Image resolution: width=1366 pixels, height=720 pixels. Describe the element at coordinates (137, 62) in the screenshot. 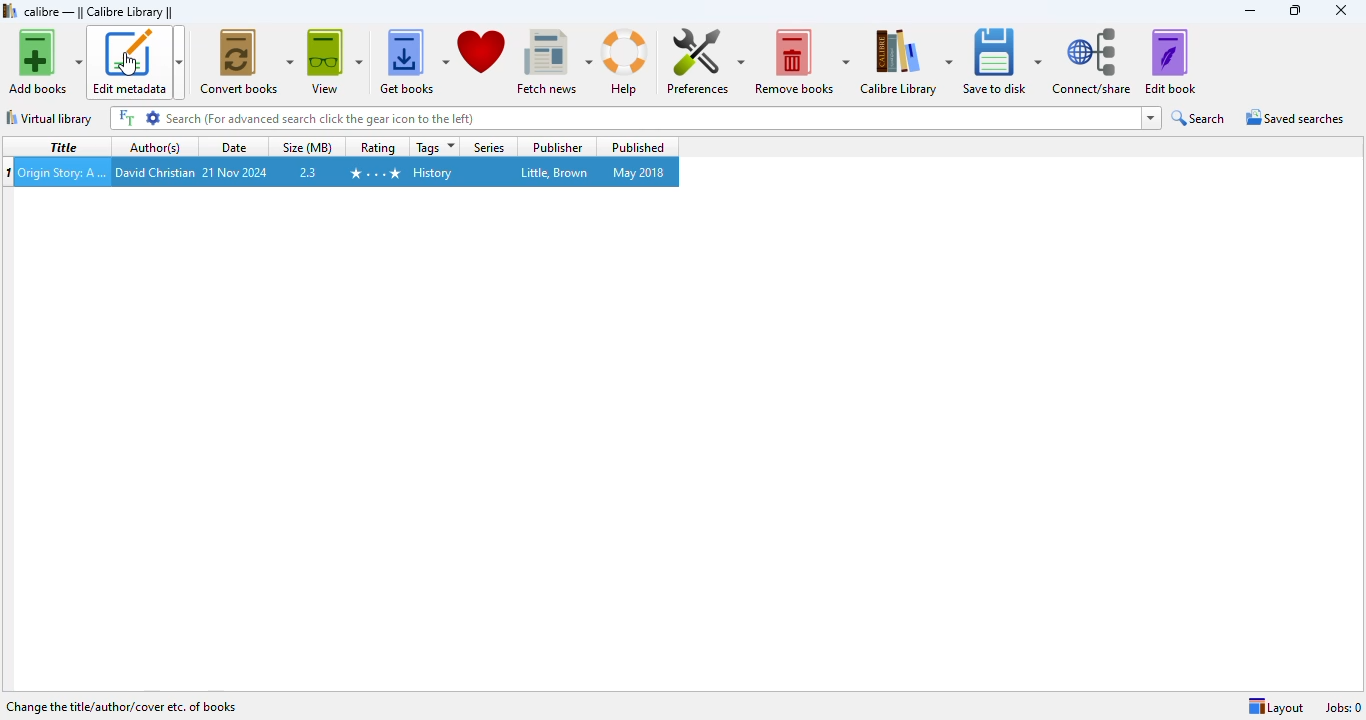

I see `edit metadata` at that location.